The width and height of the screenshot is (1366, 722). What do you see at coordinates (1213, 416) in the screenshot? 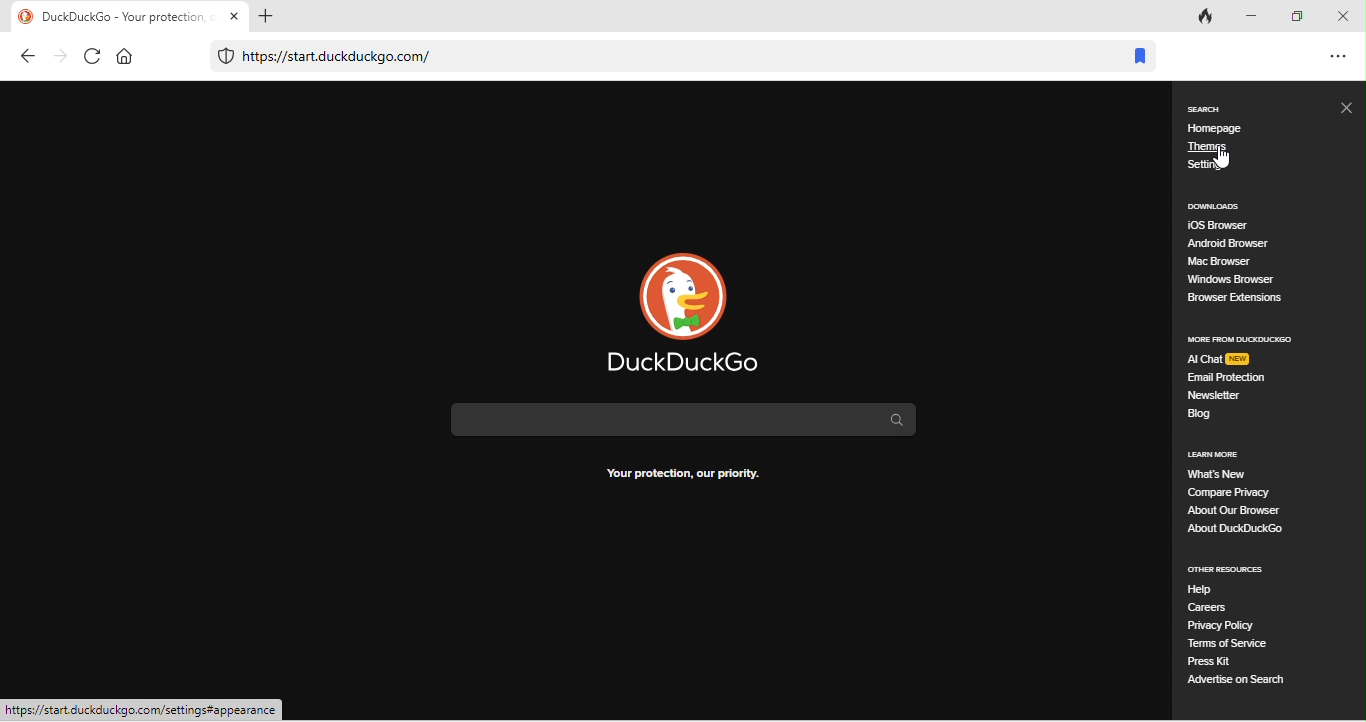
I see `blog` at bounding box center [1213, 416].